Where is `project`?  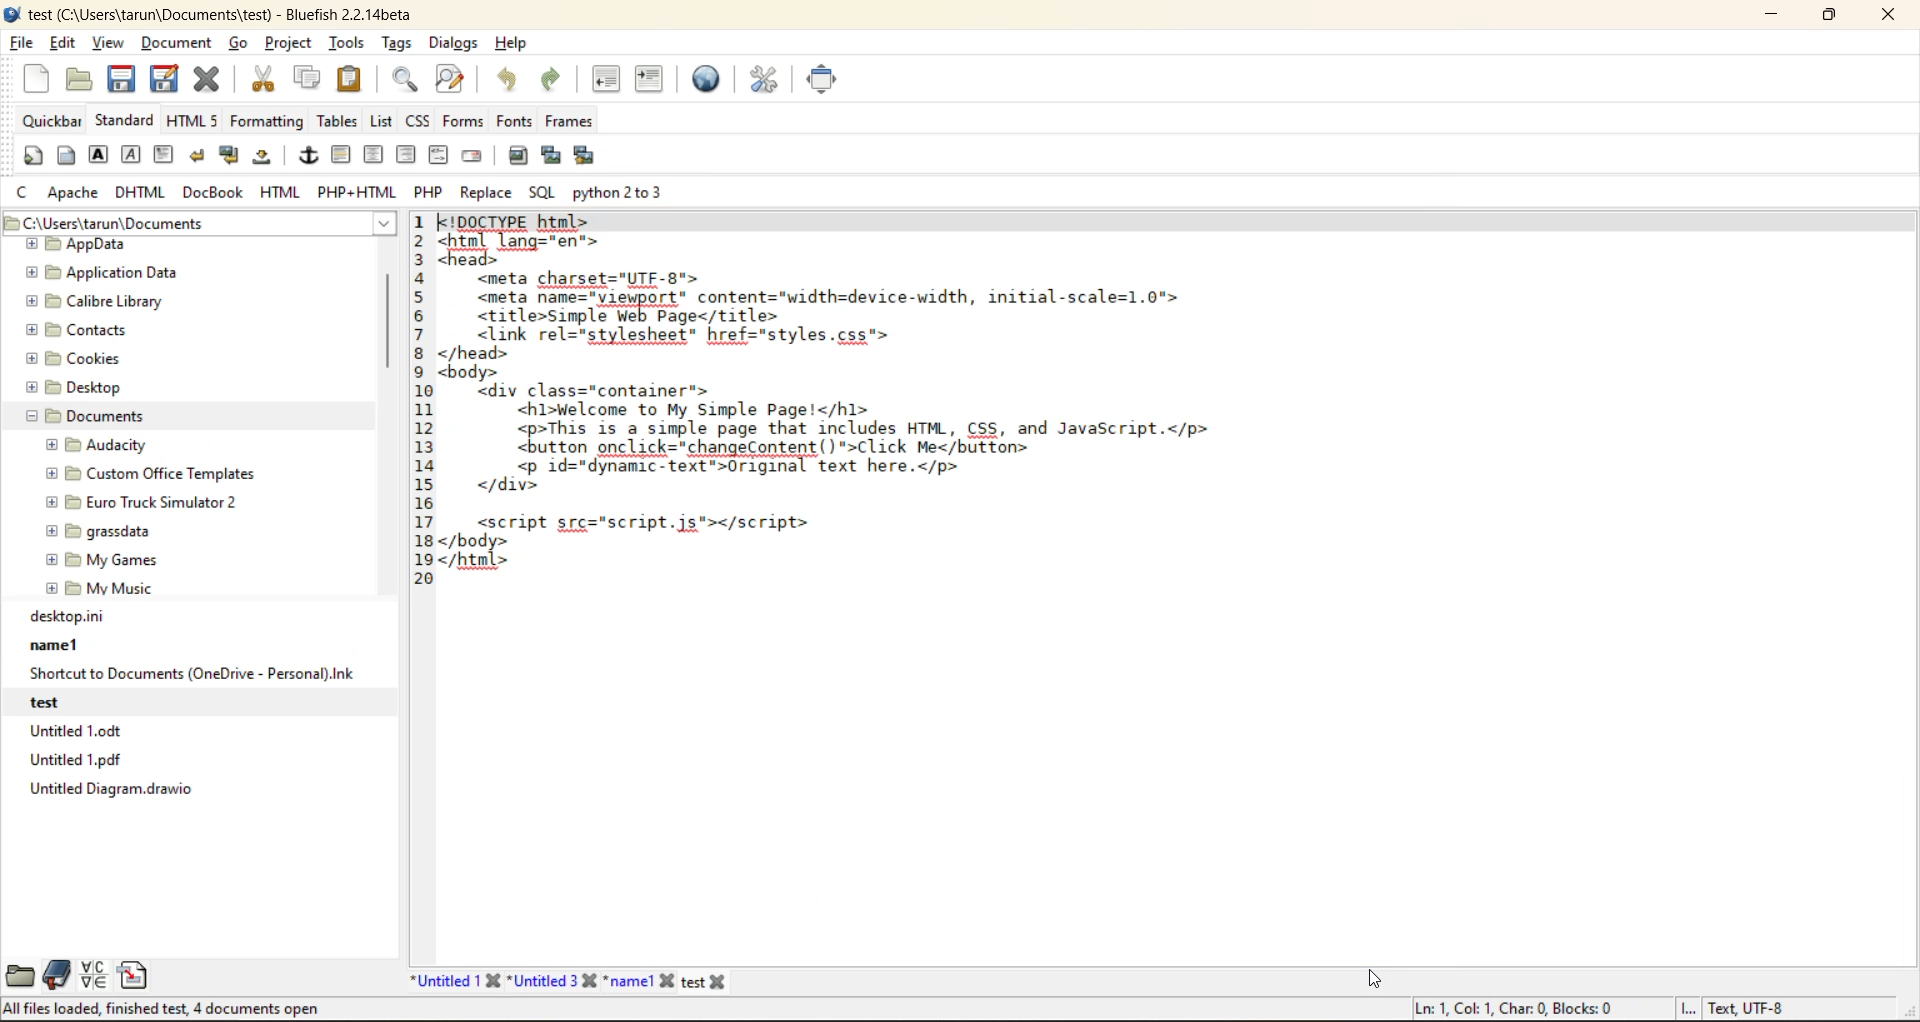 project is located at coordinates (291, 46).